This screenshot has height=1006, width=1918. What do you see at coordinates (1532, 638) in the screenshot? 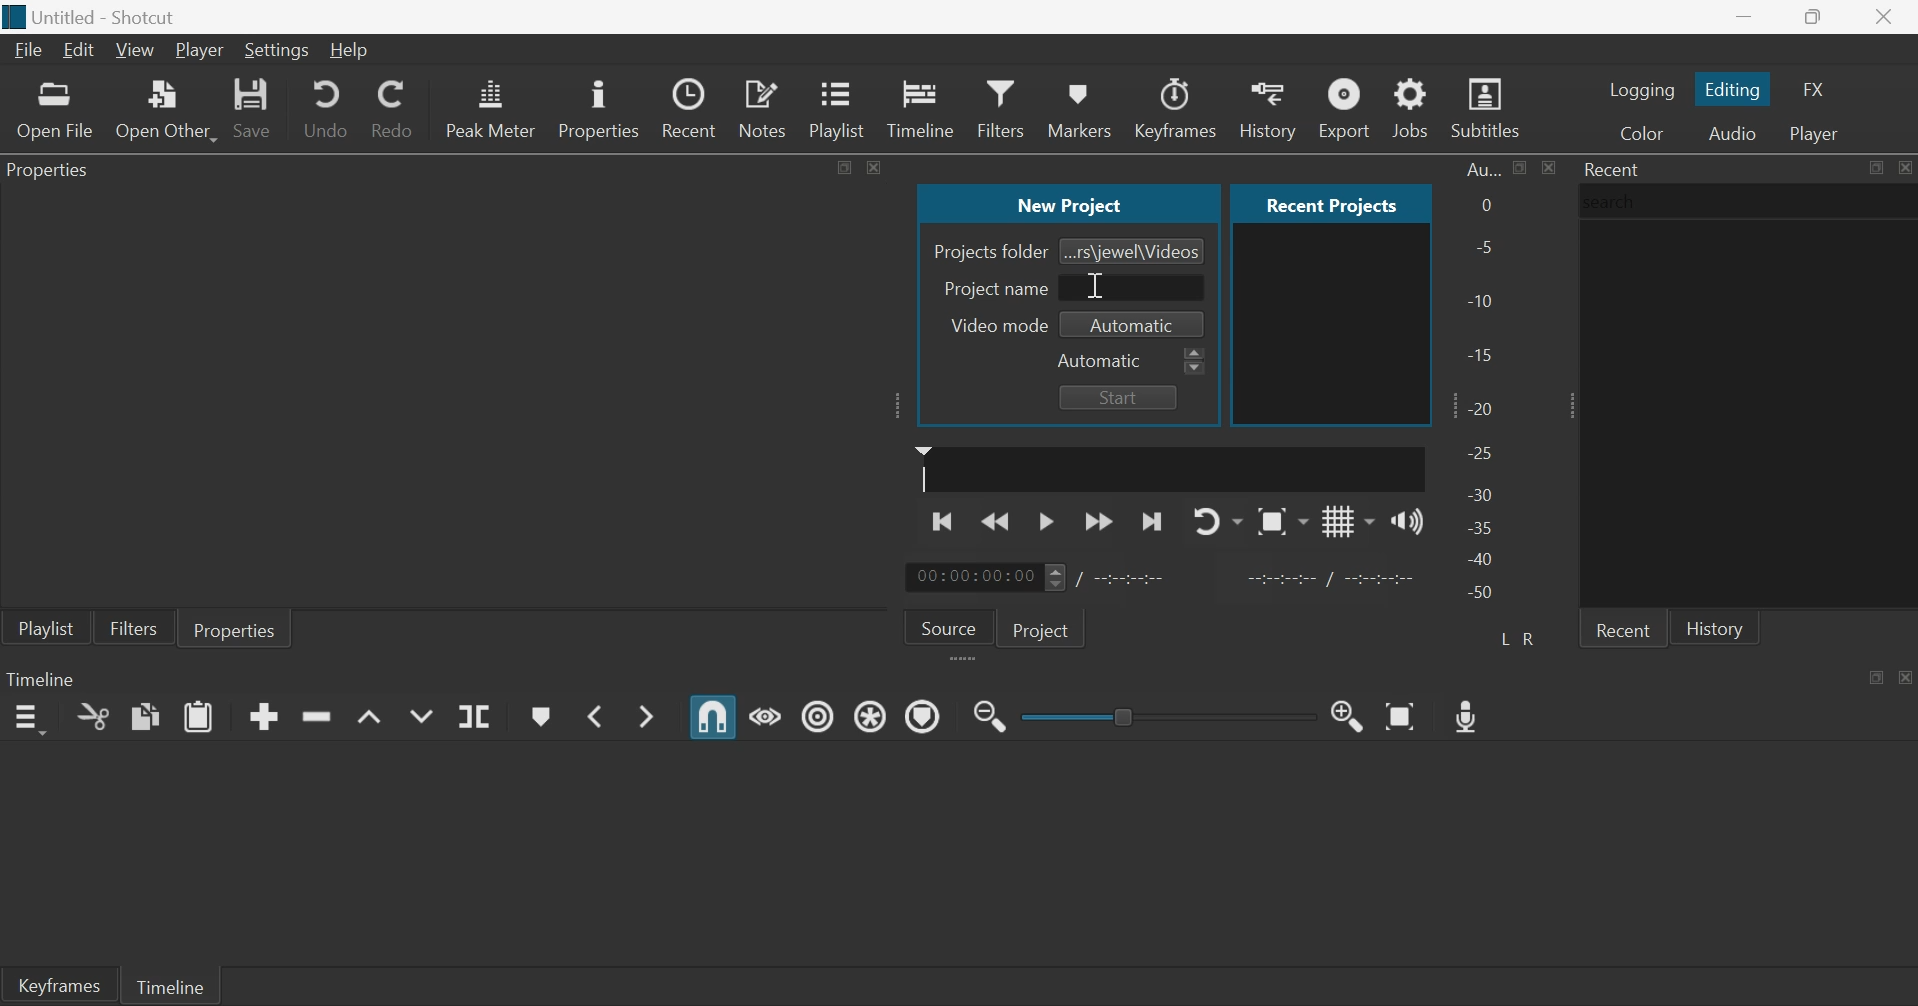
I see `Right` at bounding box center [1532, 638].